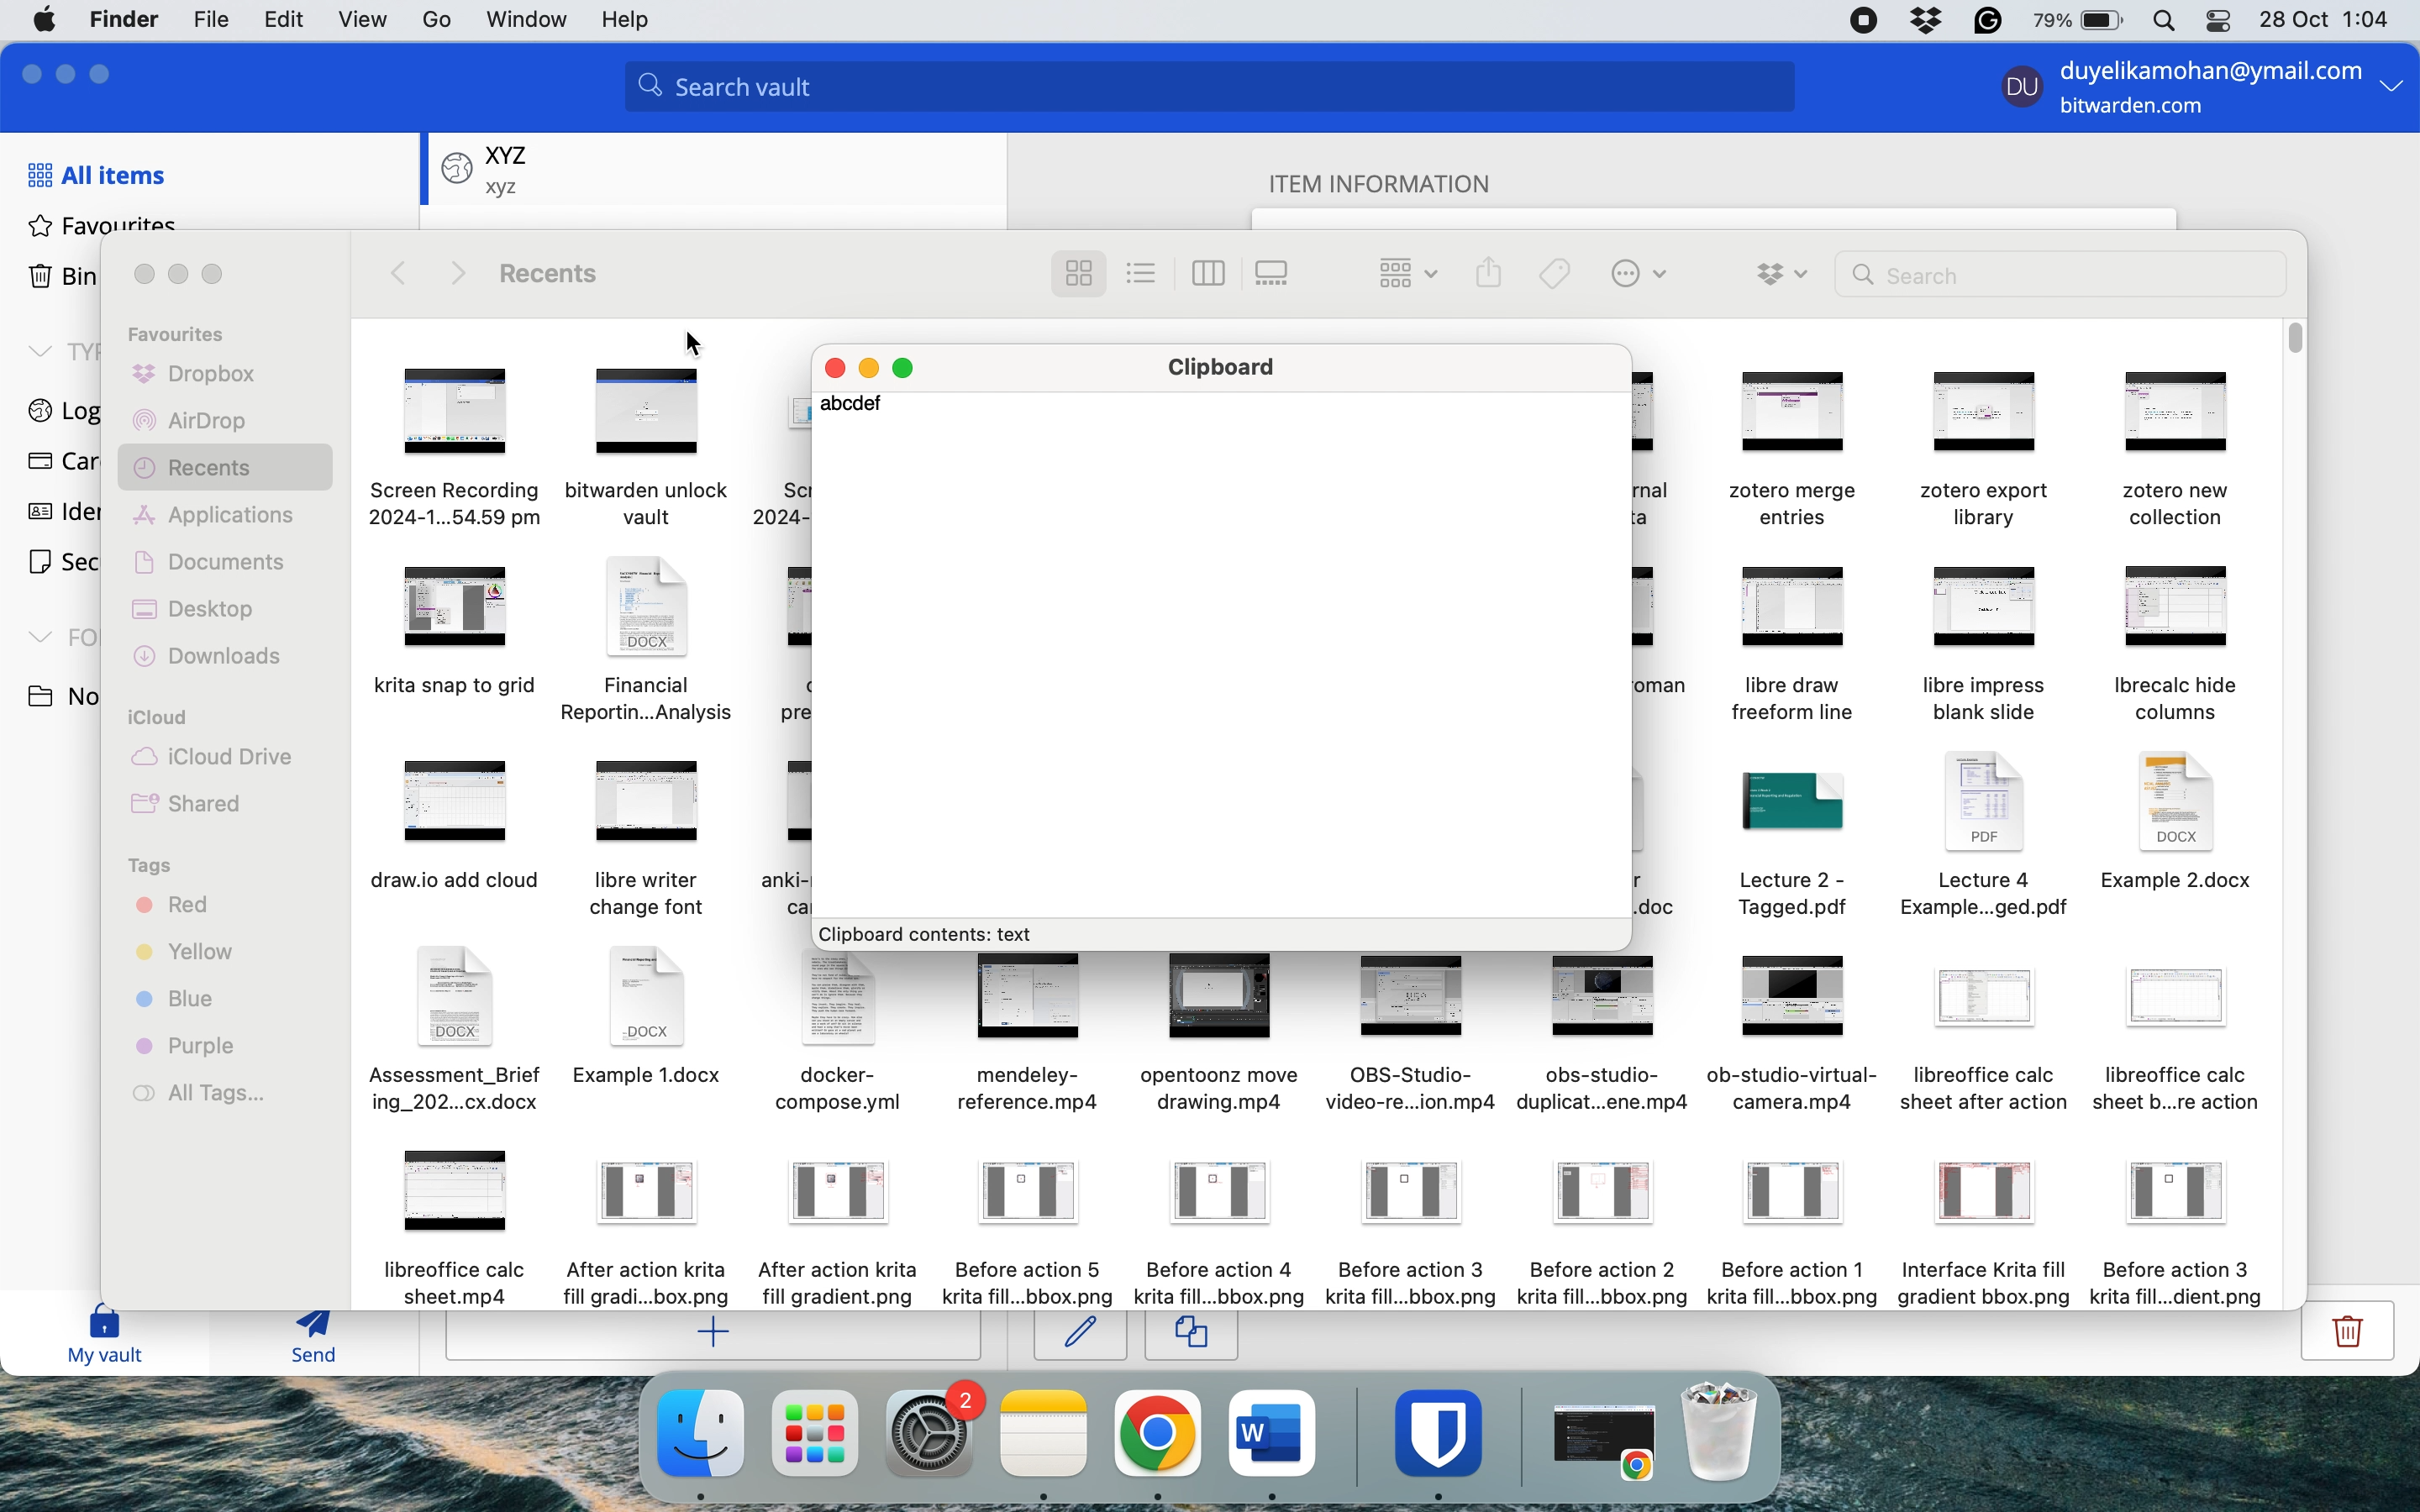 The image size is (2420, 1512). I want to click on applications, so click(219, 518).